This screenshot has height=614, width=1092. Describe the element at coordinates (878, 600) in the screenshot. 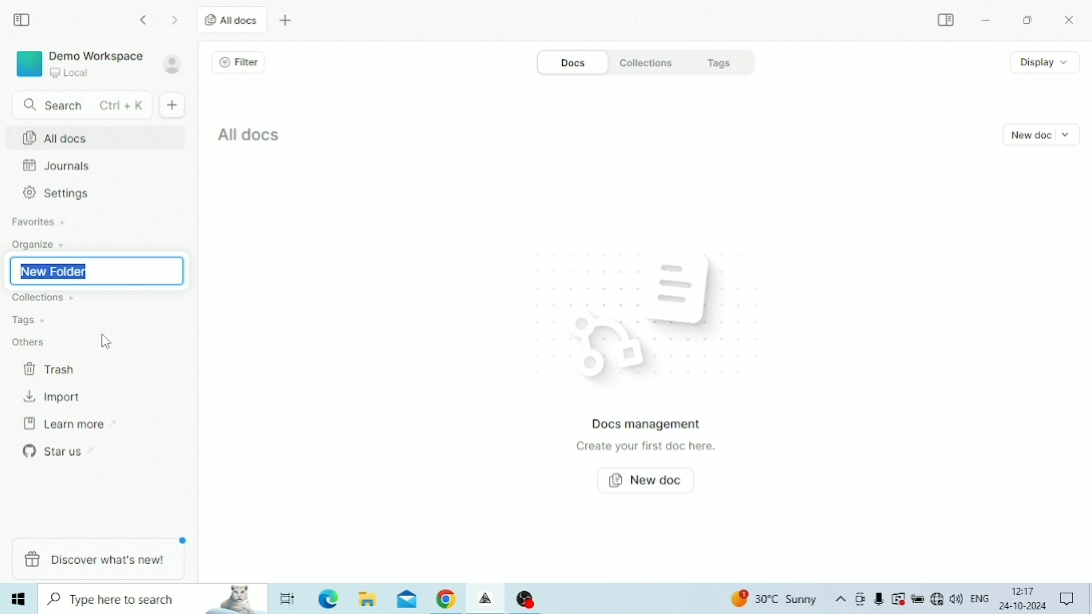

I see `Mic` at that location.